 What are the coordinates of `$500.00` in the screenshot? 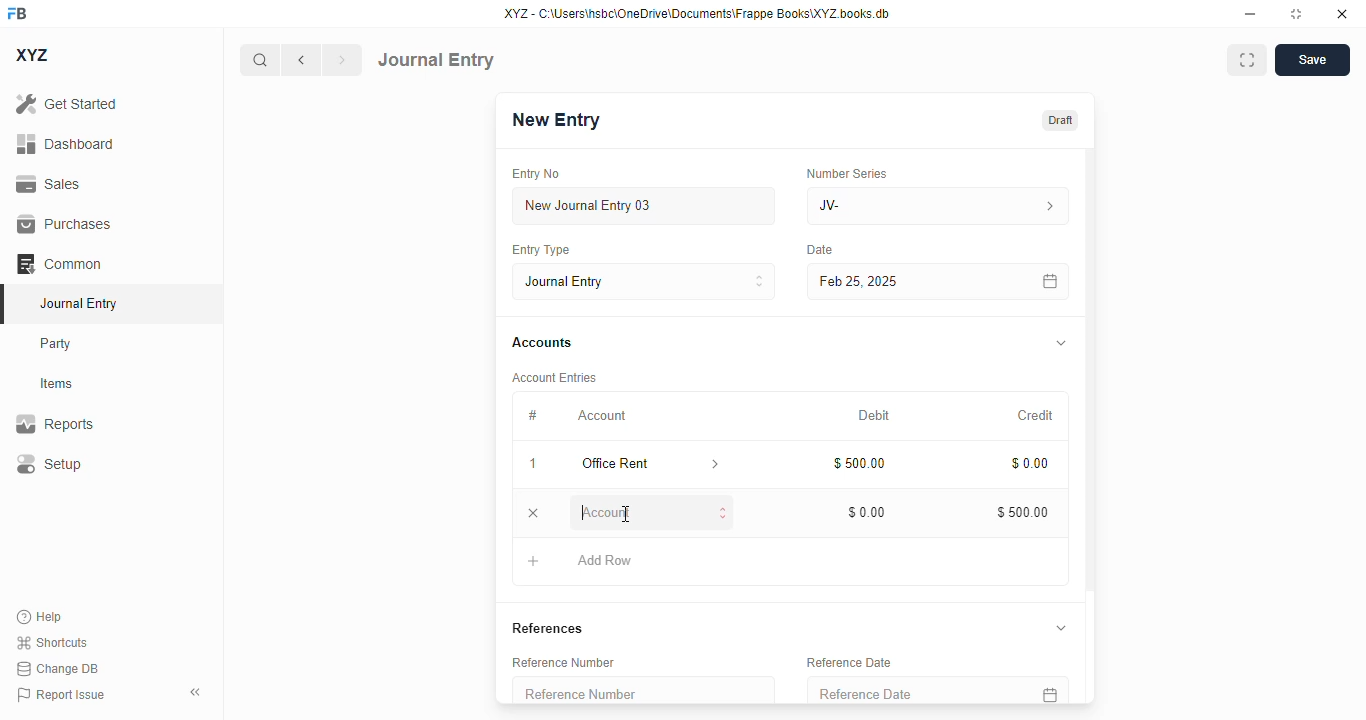 It's located at (861, 463).